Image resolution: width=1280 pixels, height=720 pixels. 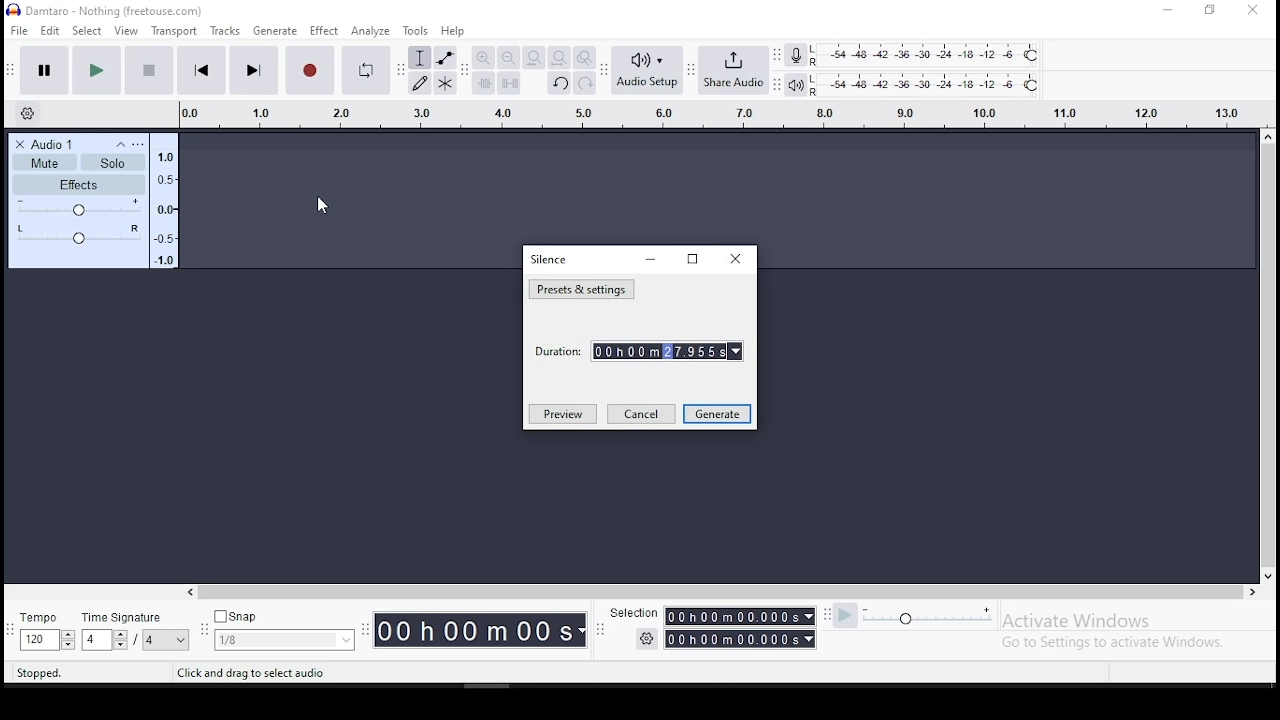 What do you see at coordinates (116, 162) in the screenshot?
I see `Solo` at bounding box center [116, 162].